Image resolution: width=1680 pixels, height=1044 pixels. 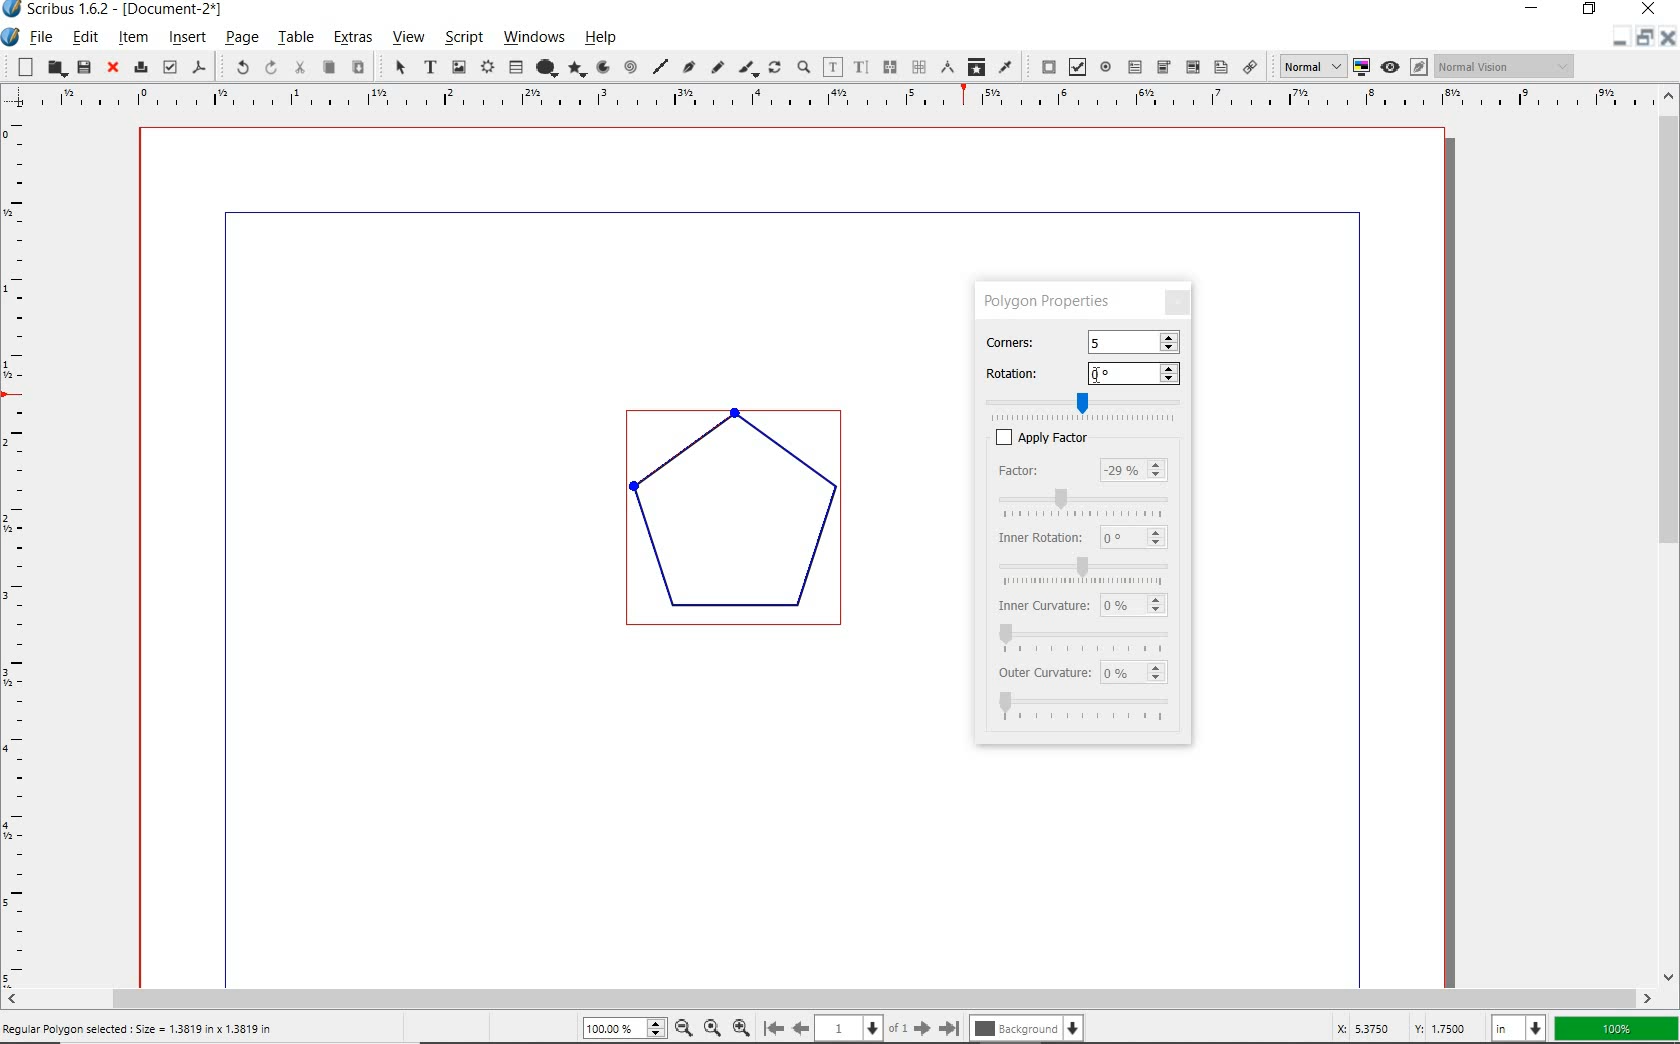 What do you see at coordinates (20, 549) in the screenshot?
I see `ruler` at bounding box center [20, 549].